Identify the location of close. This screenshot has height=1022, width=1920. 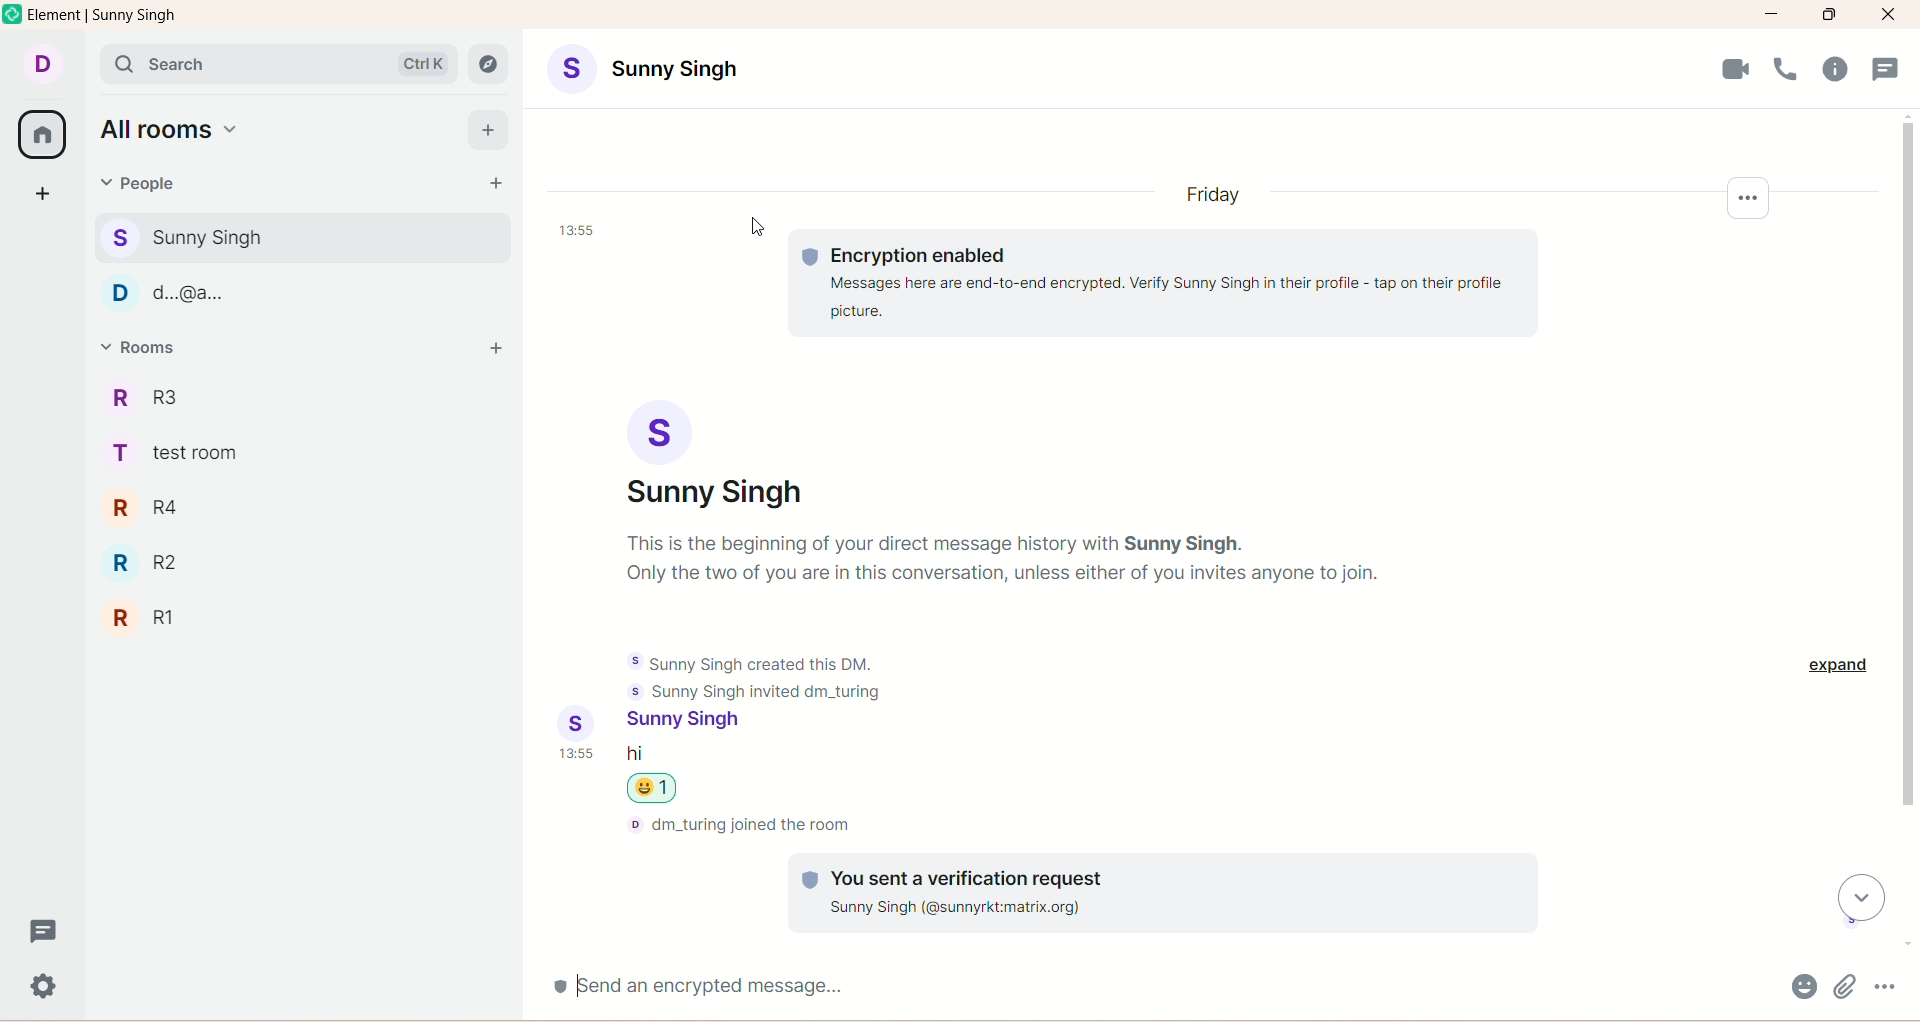
(1889, 15).